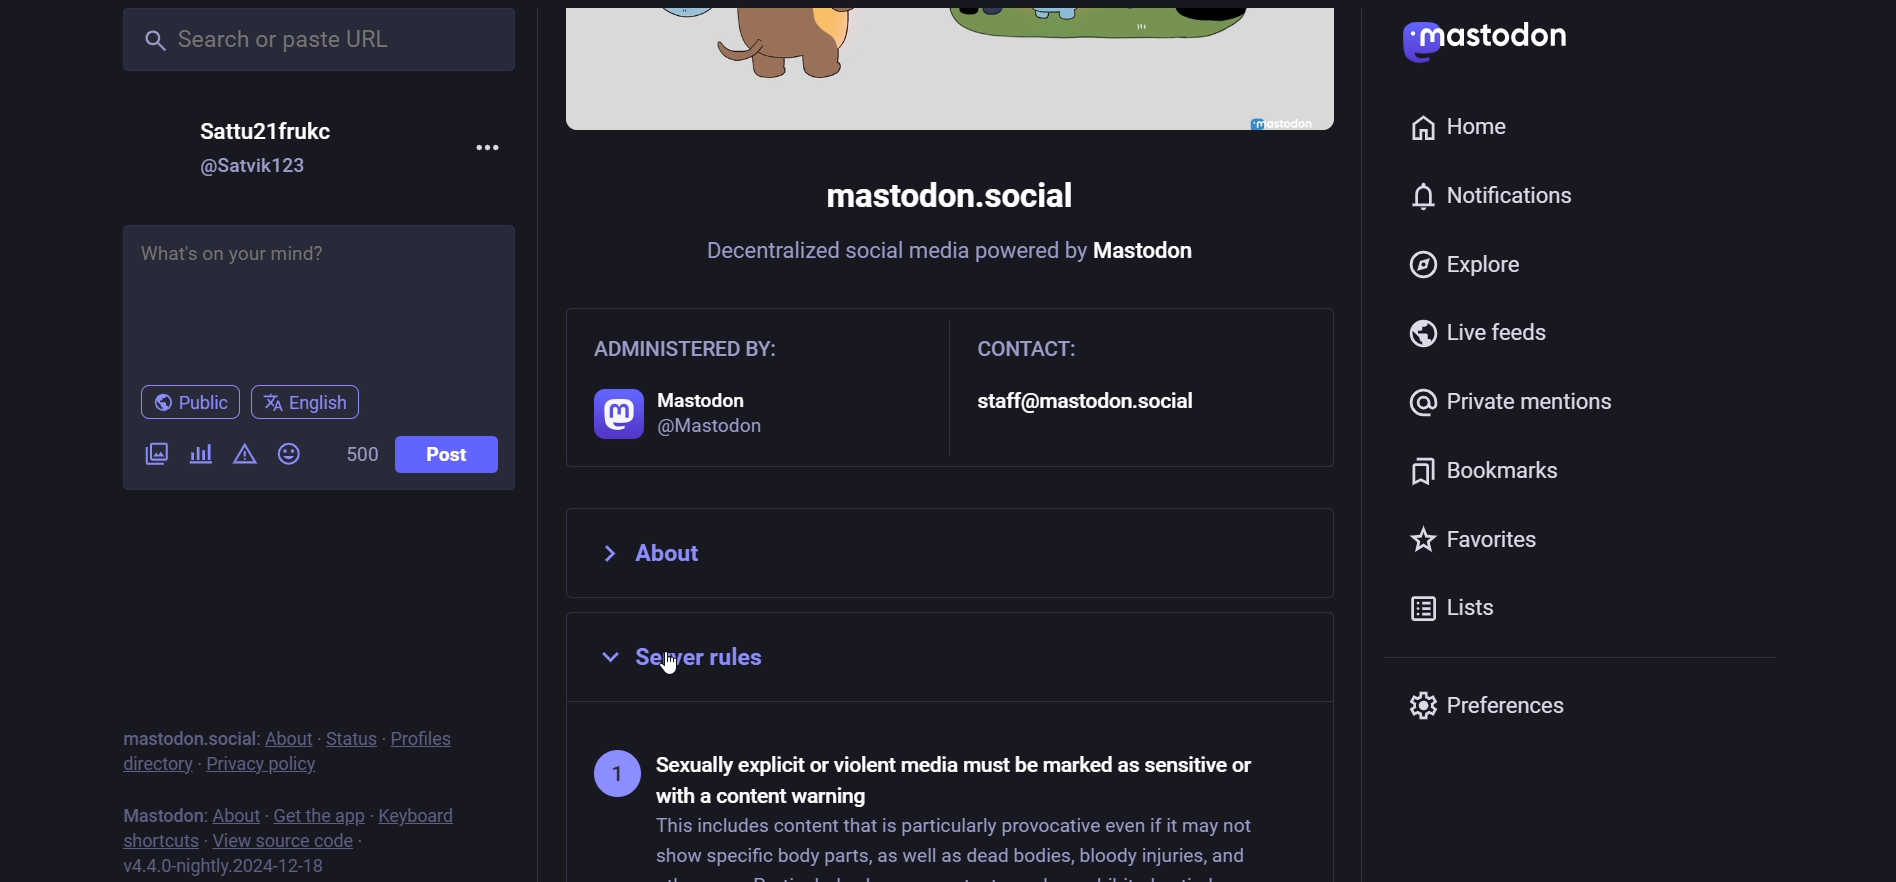  What do you see at coordinates (1489, 545) in the screenshot?
I see `favorite` at bounding box center [1489, 545].